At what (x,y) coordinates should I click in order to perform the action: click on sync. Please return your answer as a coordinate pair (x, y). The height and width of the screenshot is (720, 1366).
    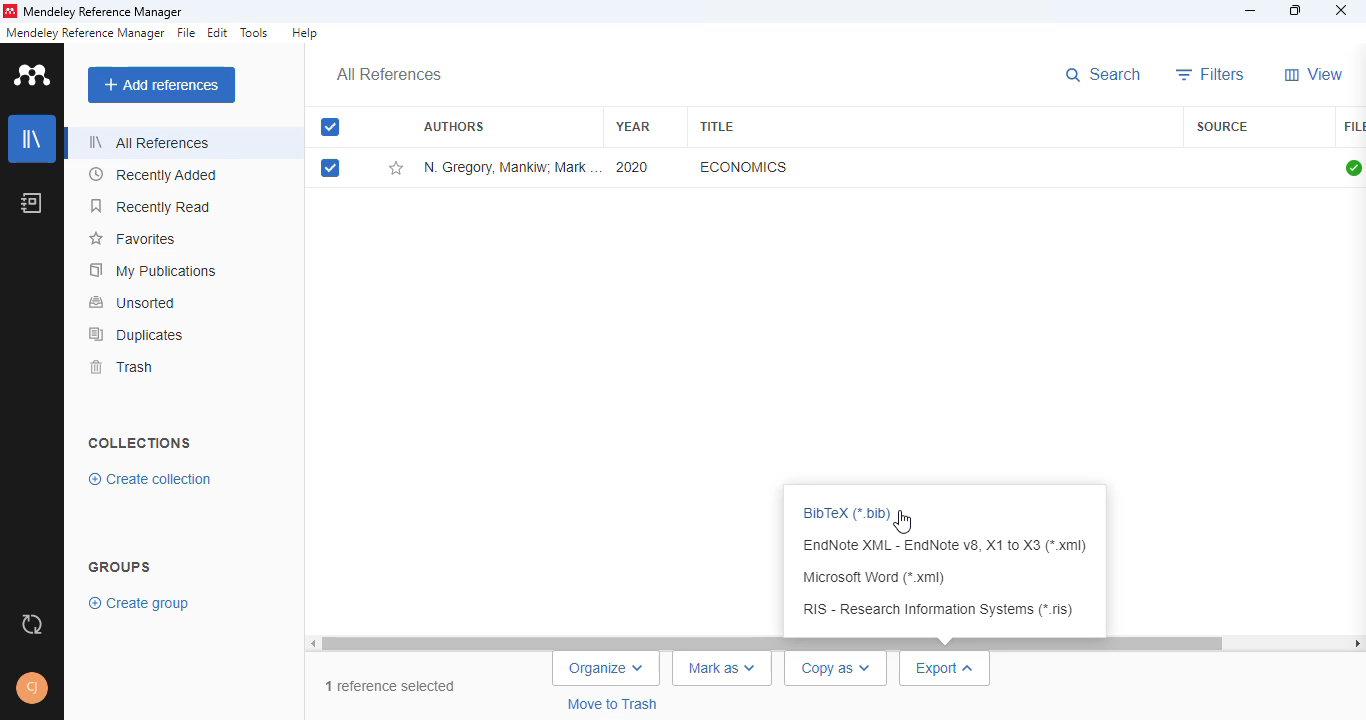
    Looking at the image, I should click on (32, 625).